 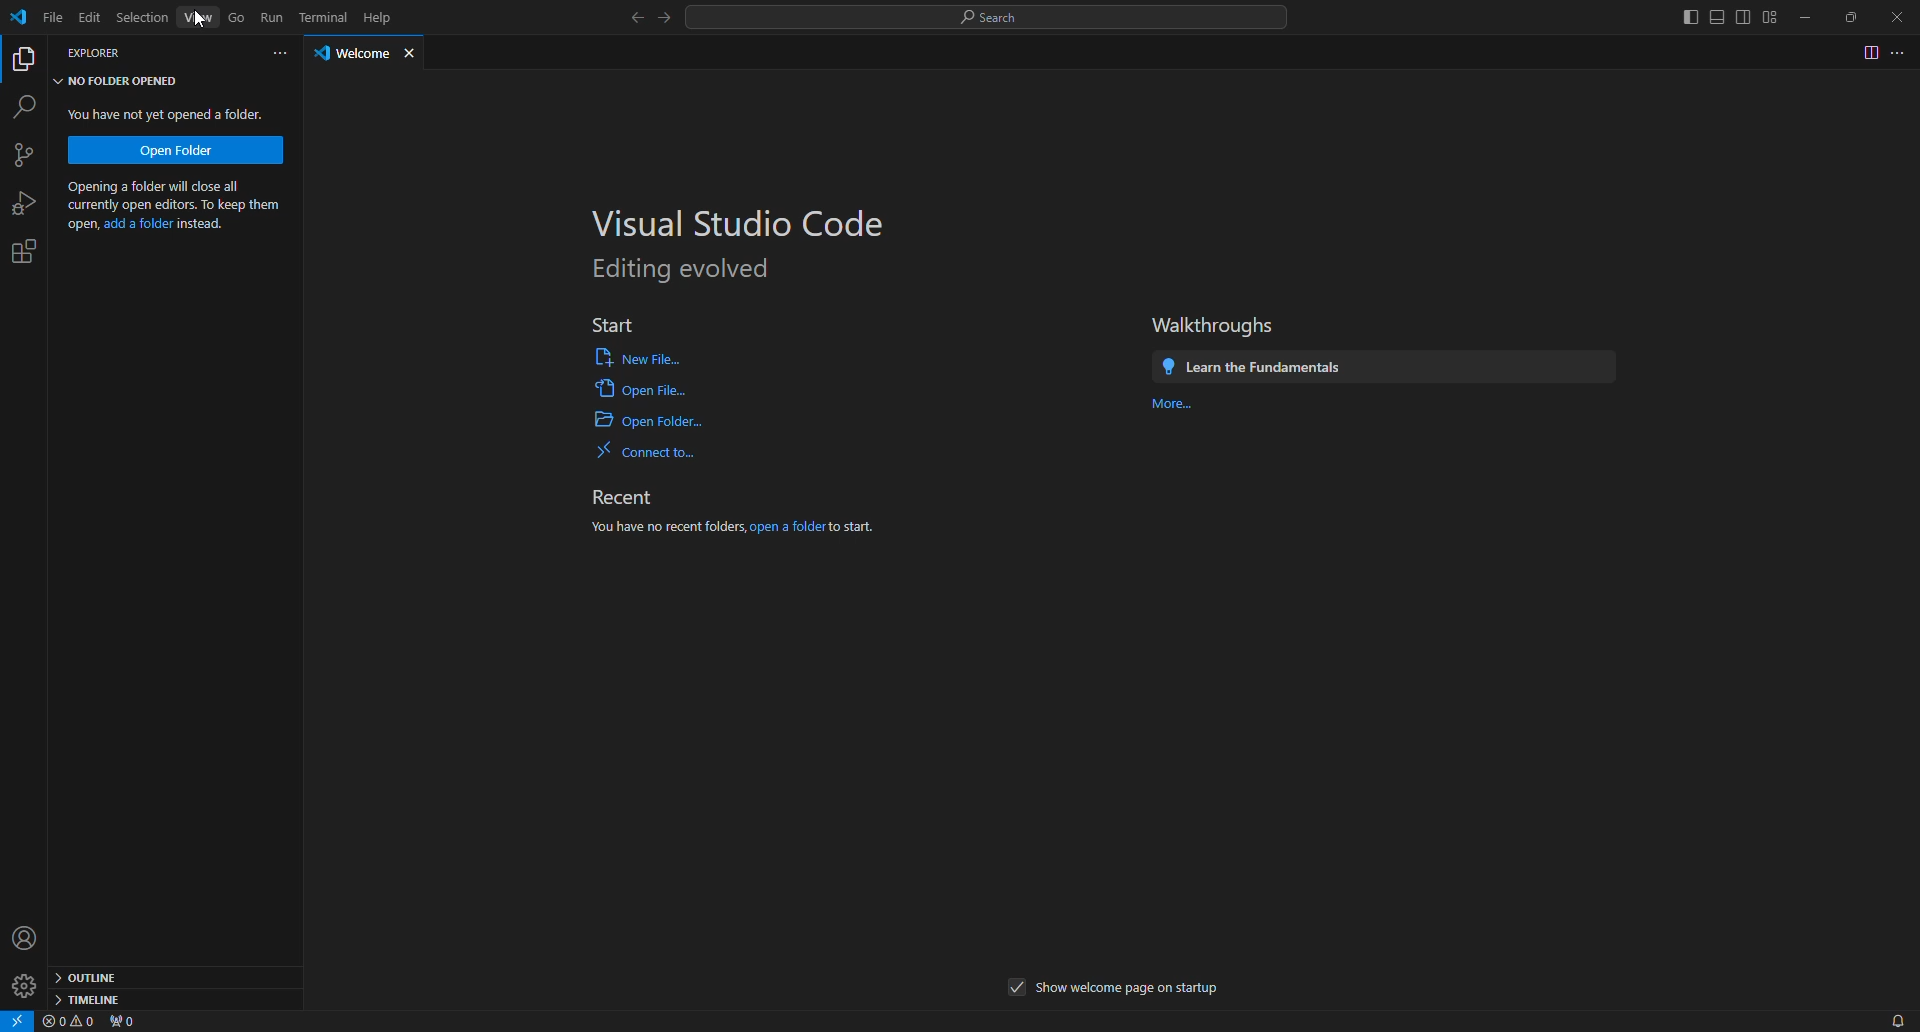 What do you see at coordinates (625, 20) in the screenshot?
I see `back` at bounding box center [625, 20].